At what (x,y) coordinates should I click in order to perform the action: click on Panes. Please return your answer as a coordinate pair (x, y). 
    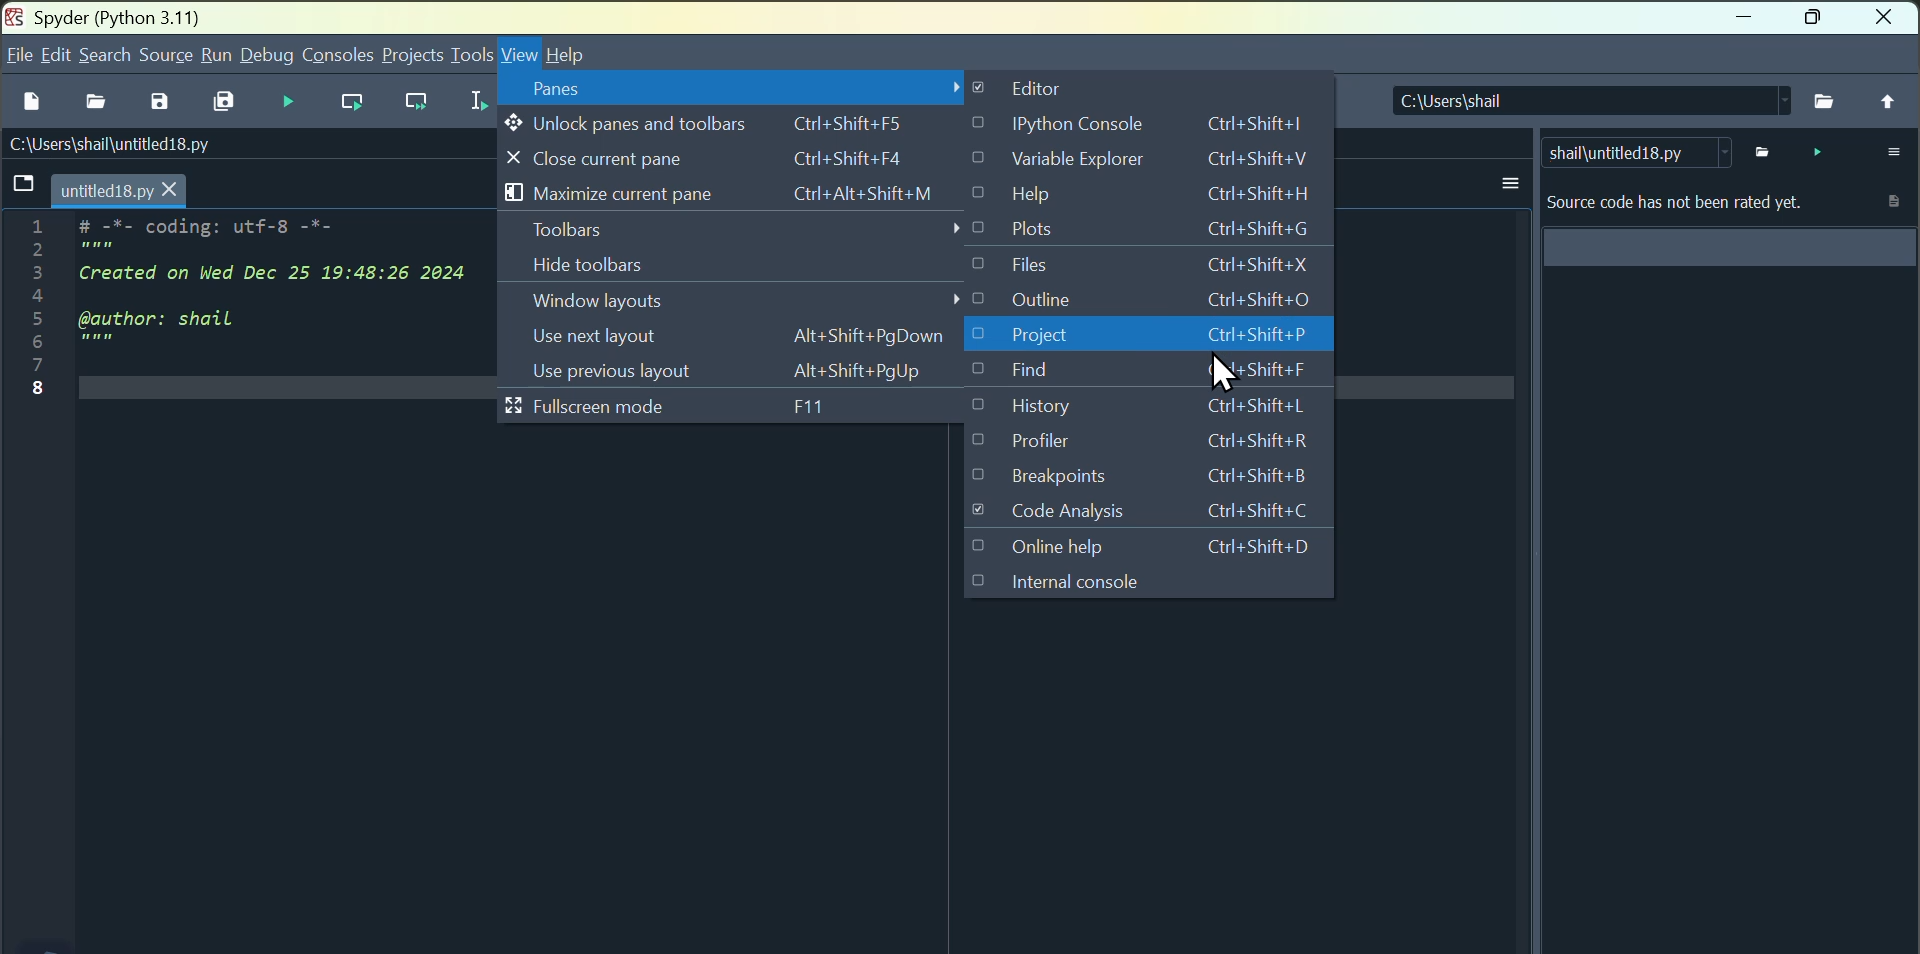
    Looking at the image, I should click on (741, 85).